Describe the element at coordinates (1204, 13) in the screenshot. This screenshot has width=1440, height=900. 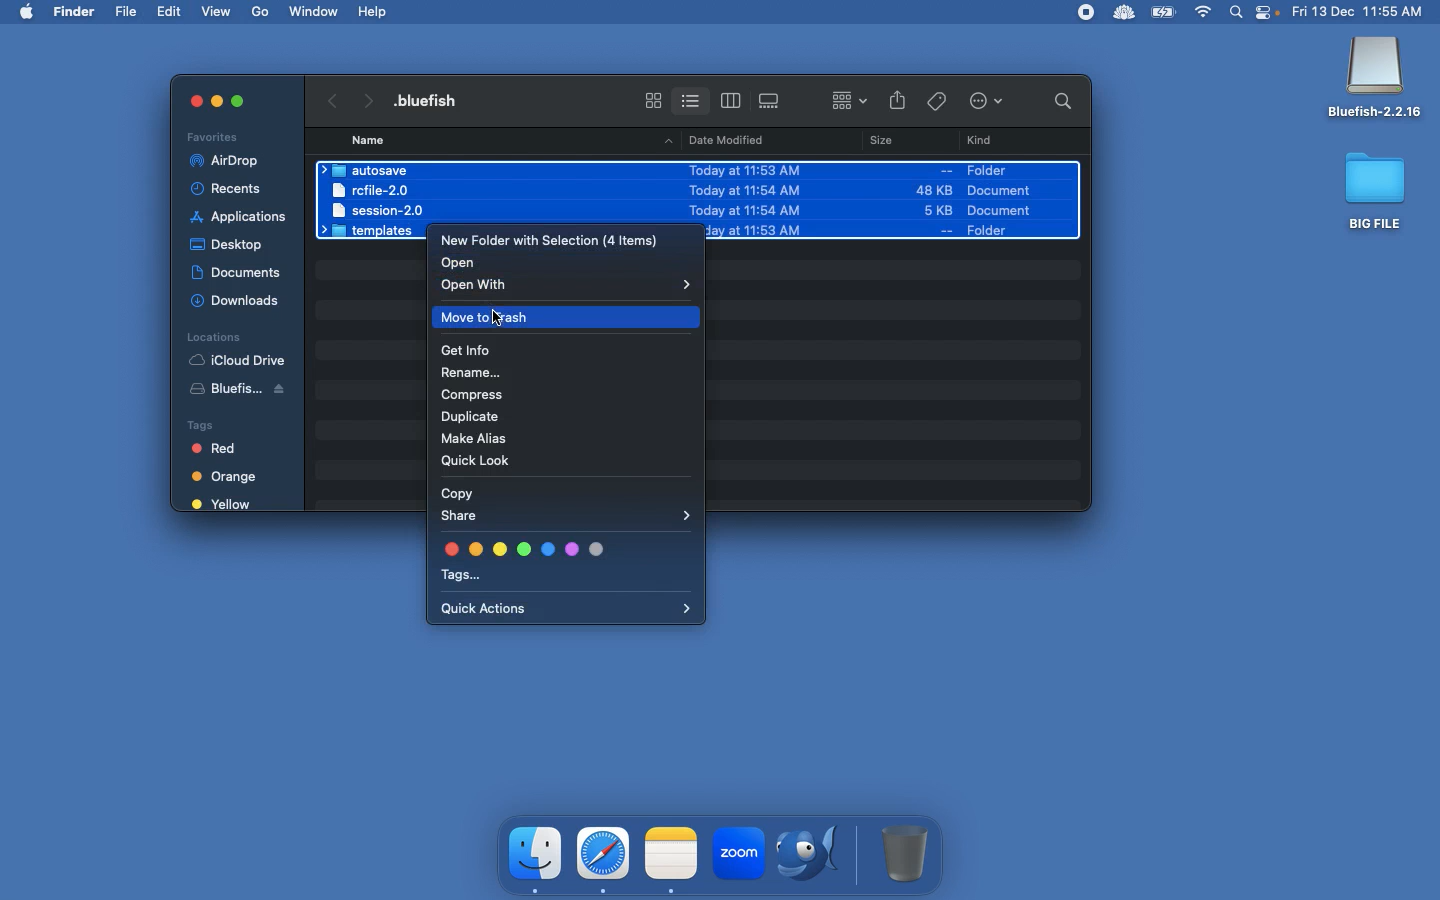
I see `Internet` at that location.